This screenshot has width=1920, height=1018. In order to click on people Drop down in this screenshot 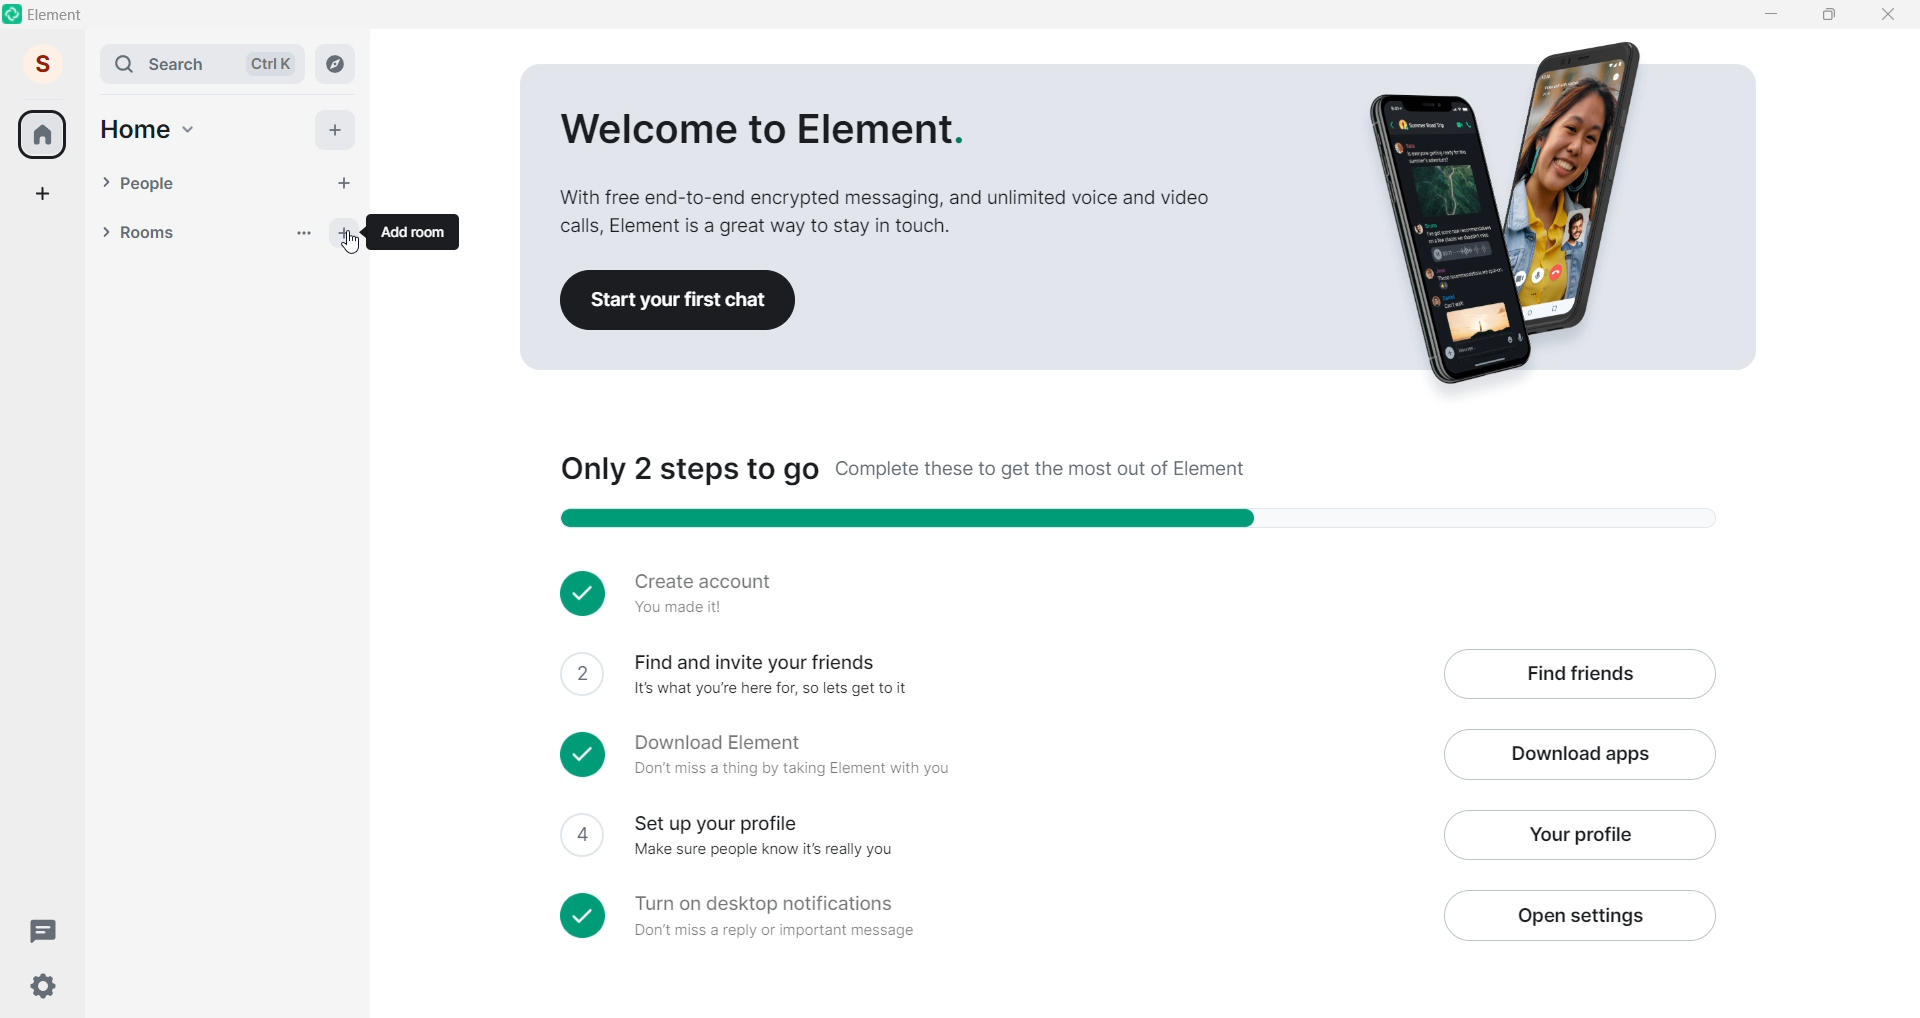, I will do `click(105, 182)`.